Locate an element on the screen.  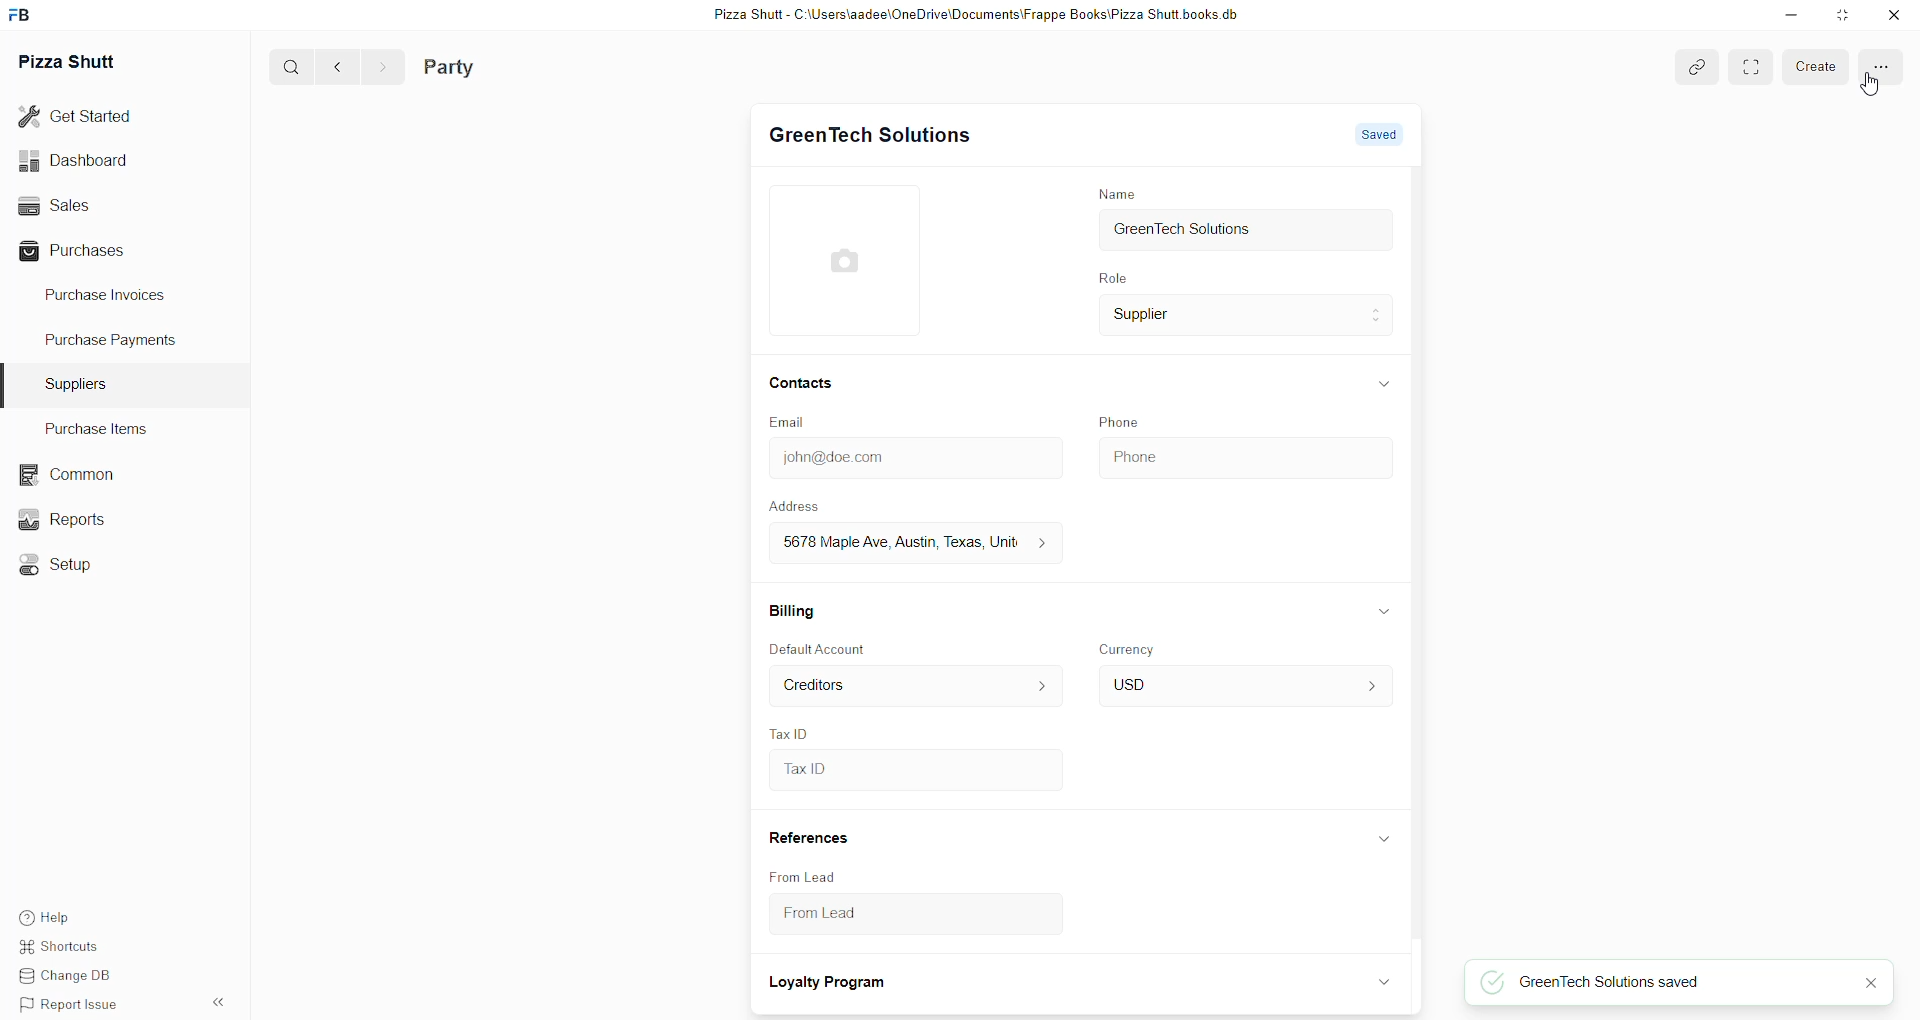
Currency is located at coordinates (1131, 648).